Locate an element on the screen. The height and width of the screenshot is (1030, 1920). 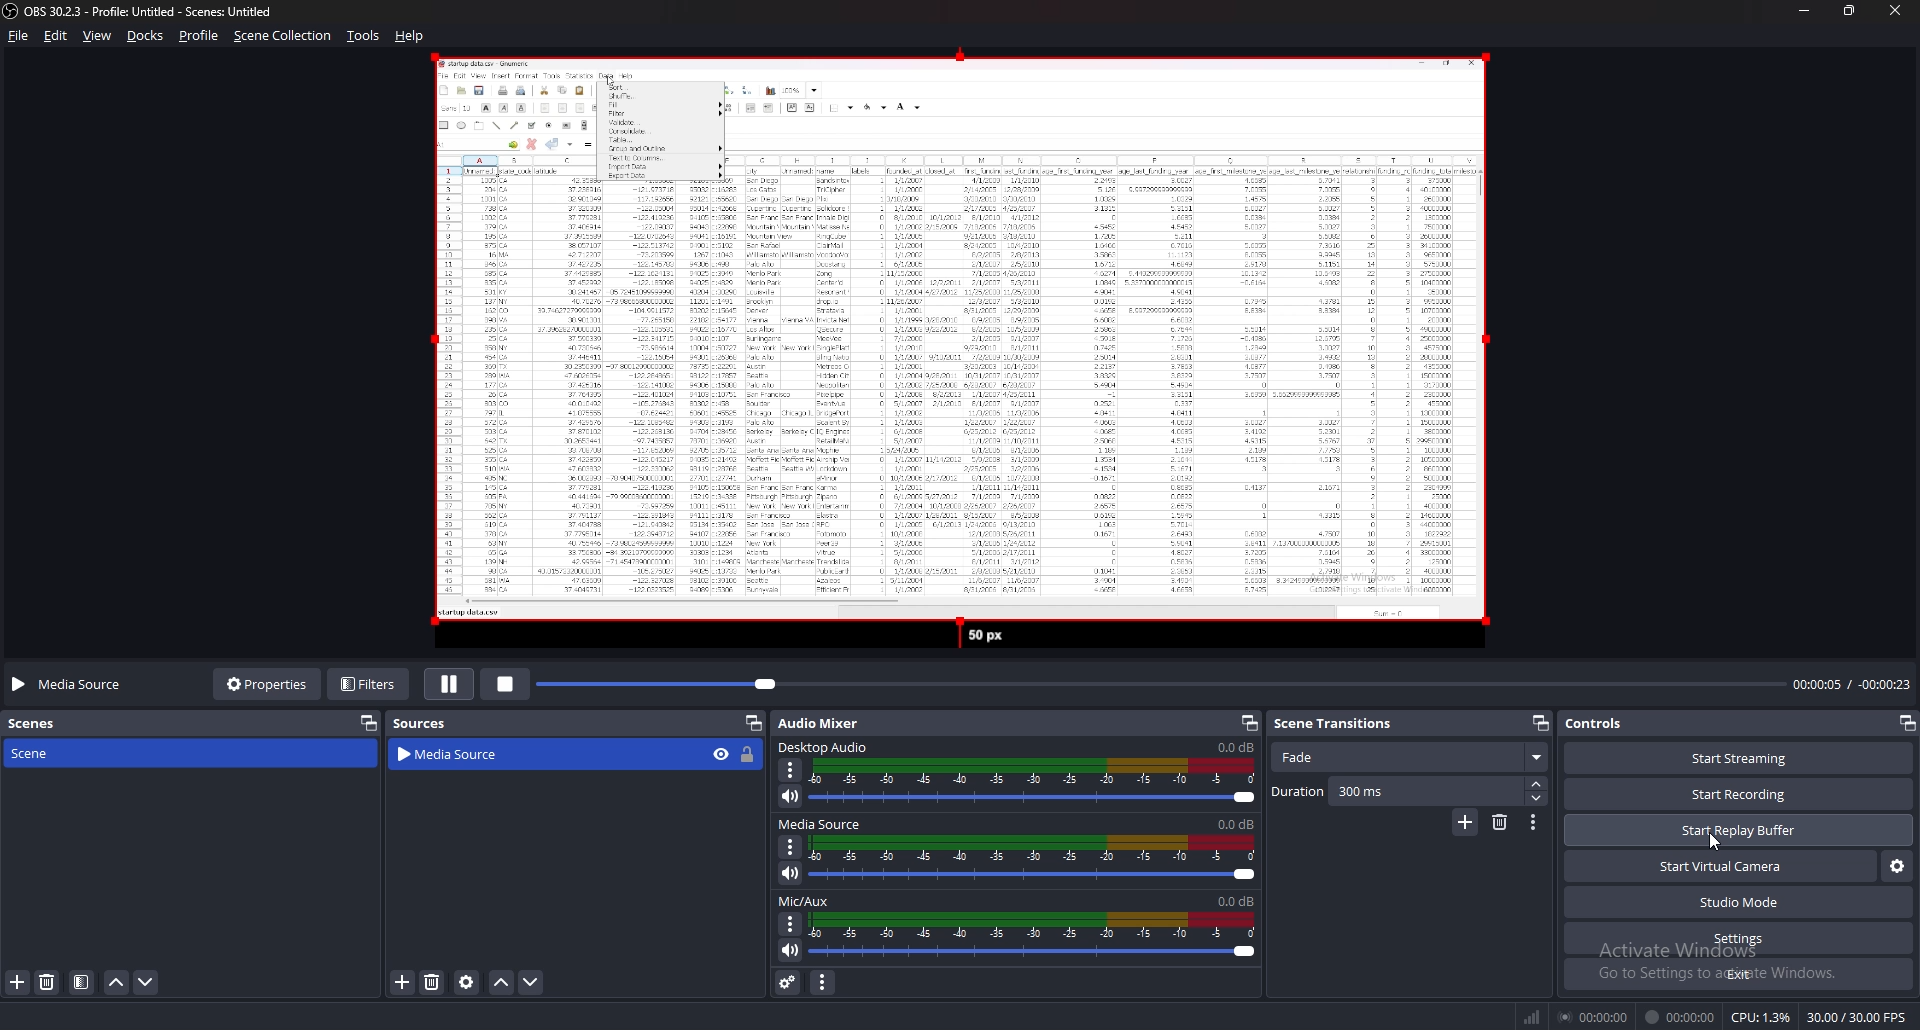
stop is located at coordinates (506, 684).